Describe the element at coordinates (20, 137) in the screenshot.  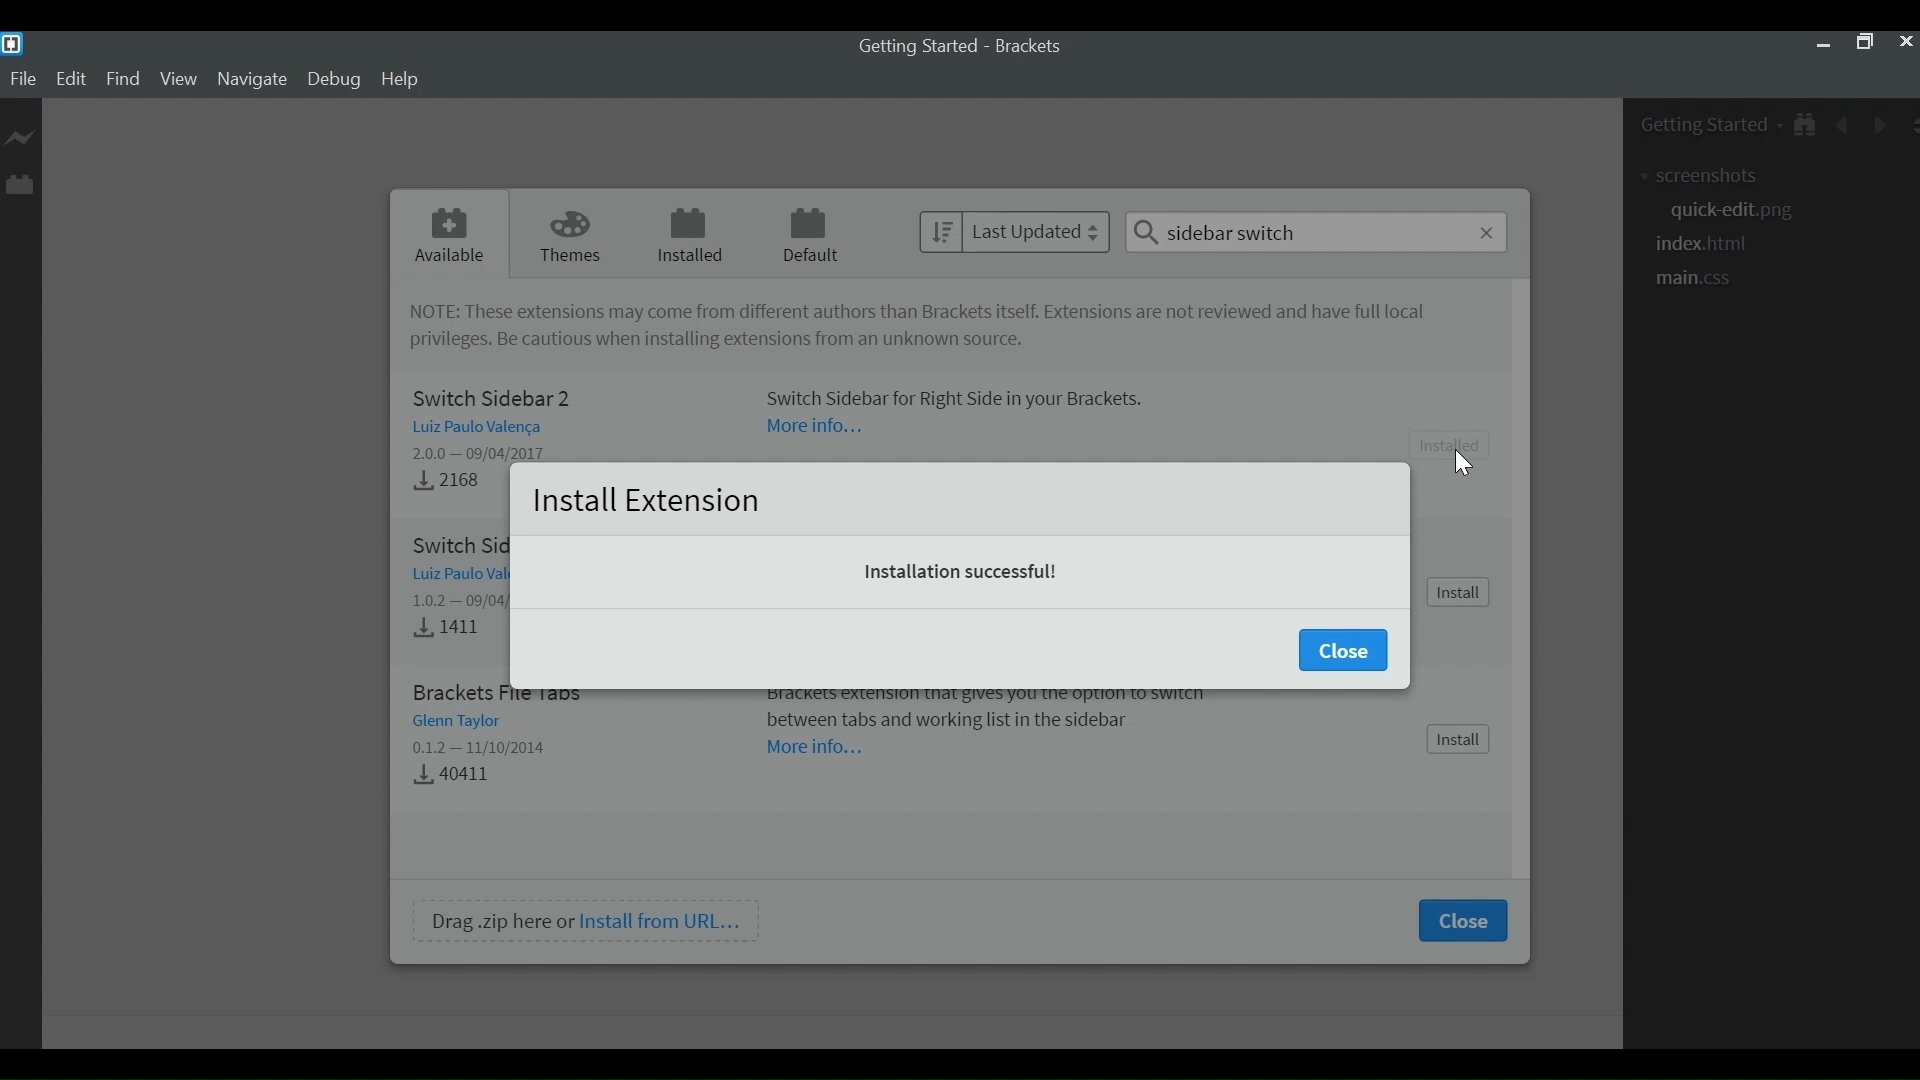
I see `Live Preview` at that location.